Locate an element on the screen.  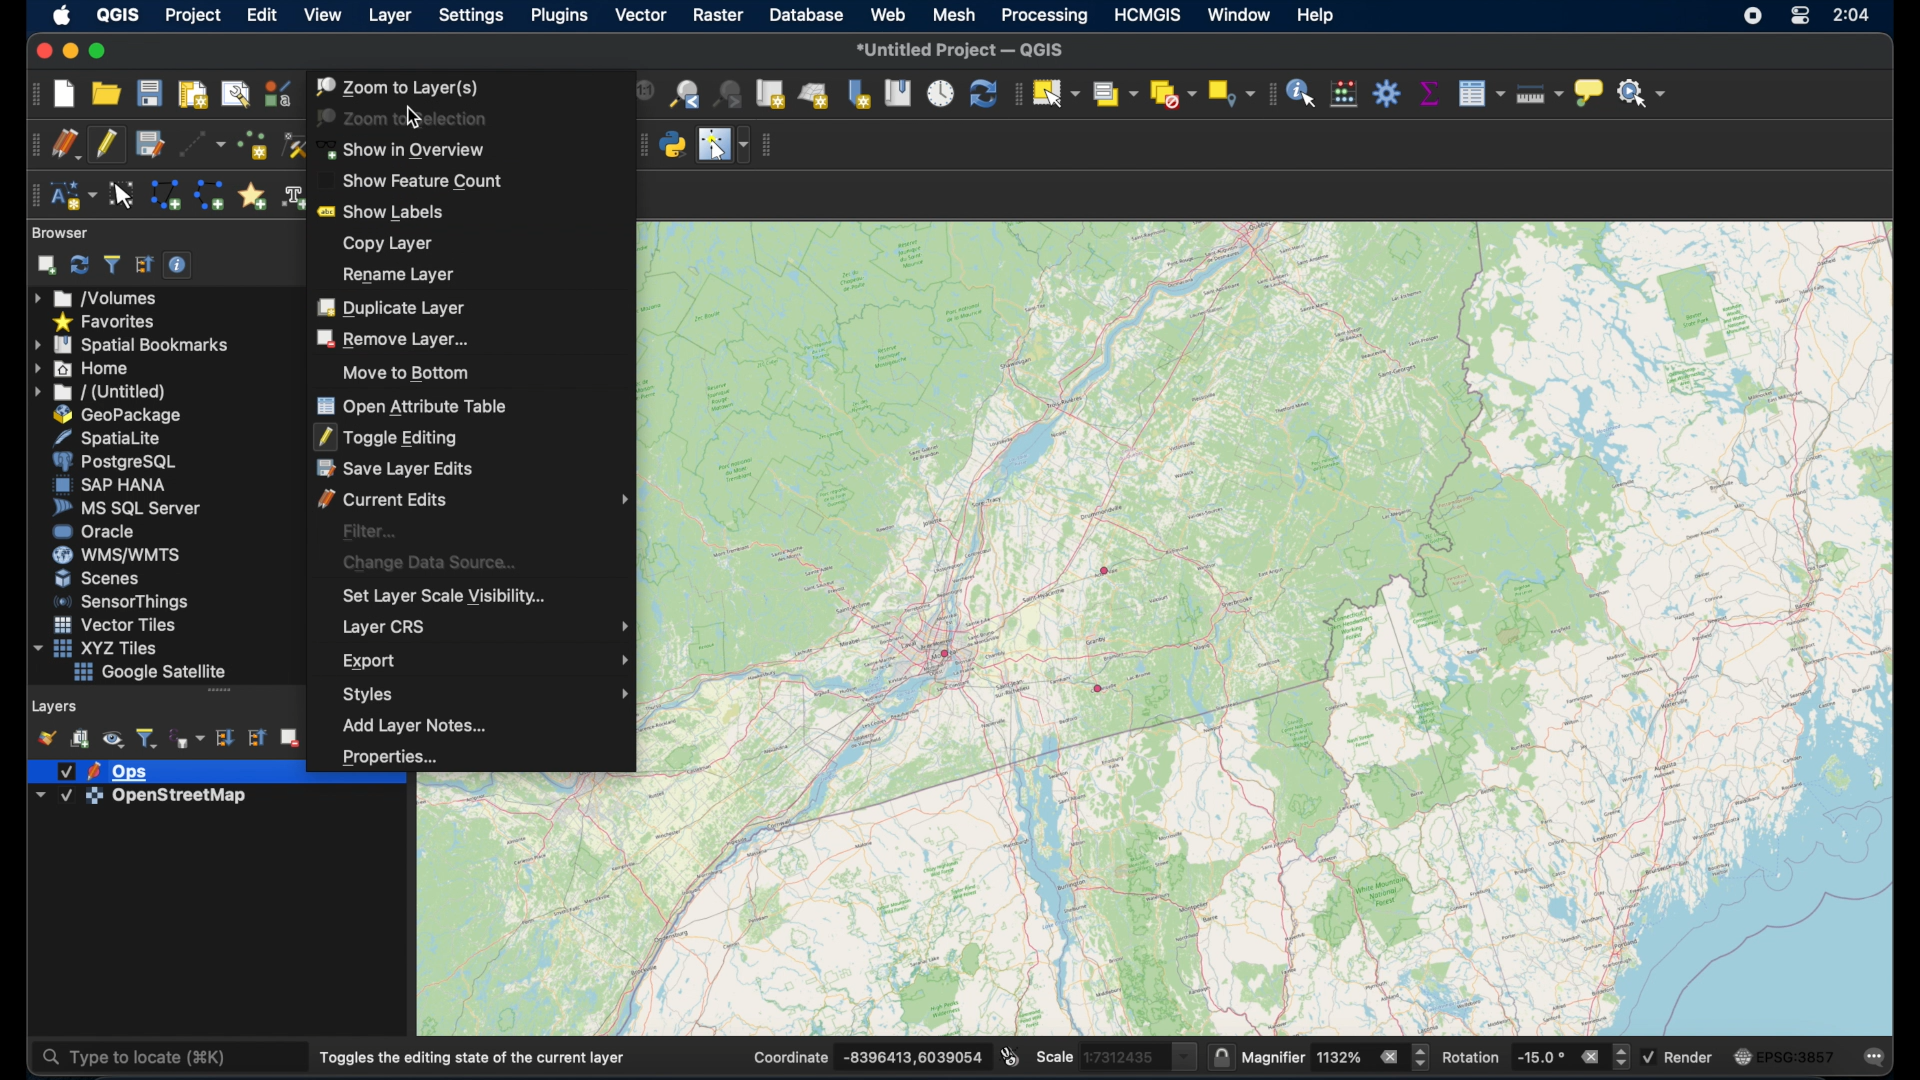
was/wmts is located at coordinates (112, 555).